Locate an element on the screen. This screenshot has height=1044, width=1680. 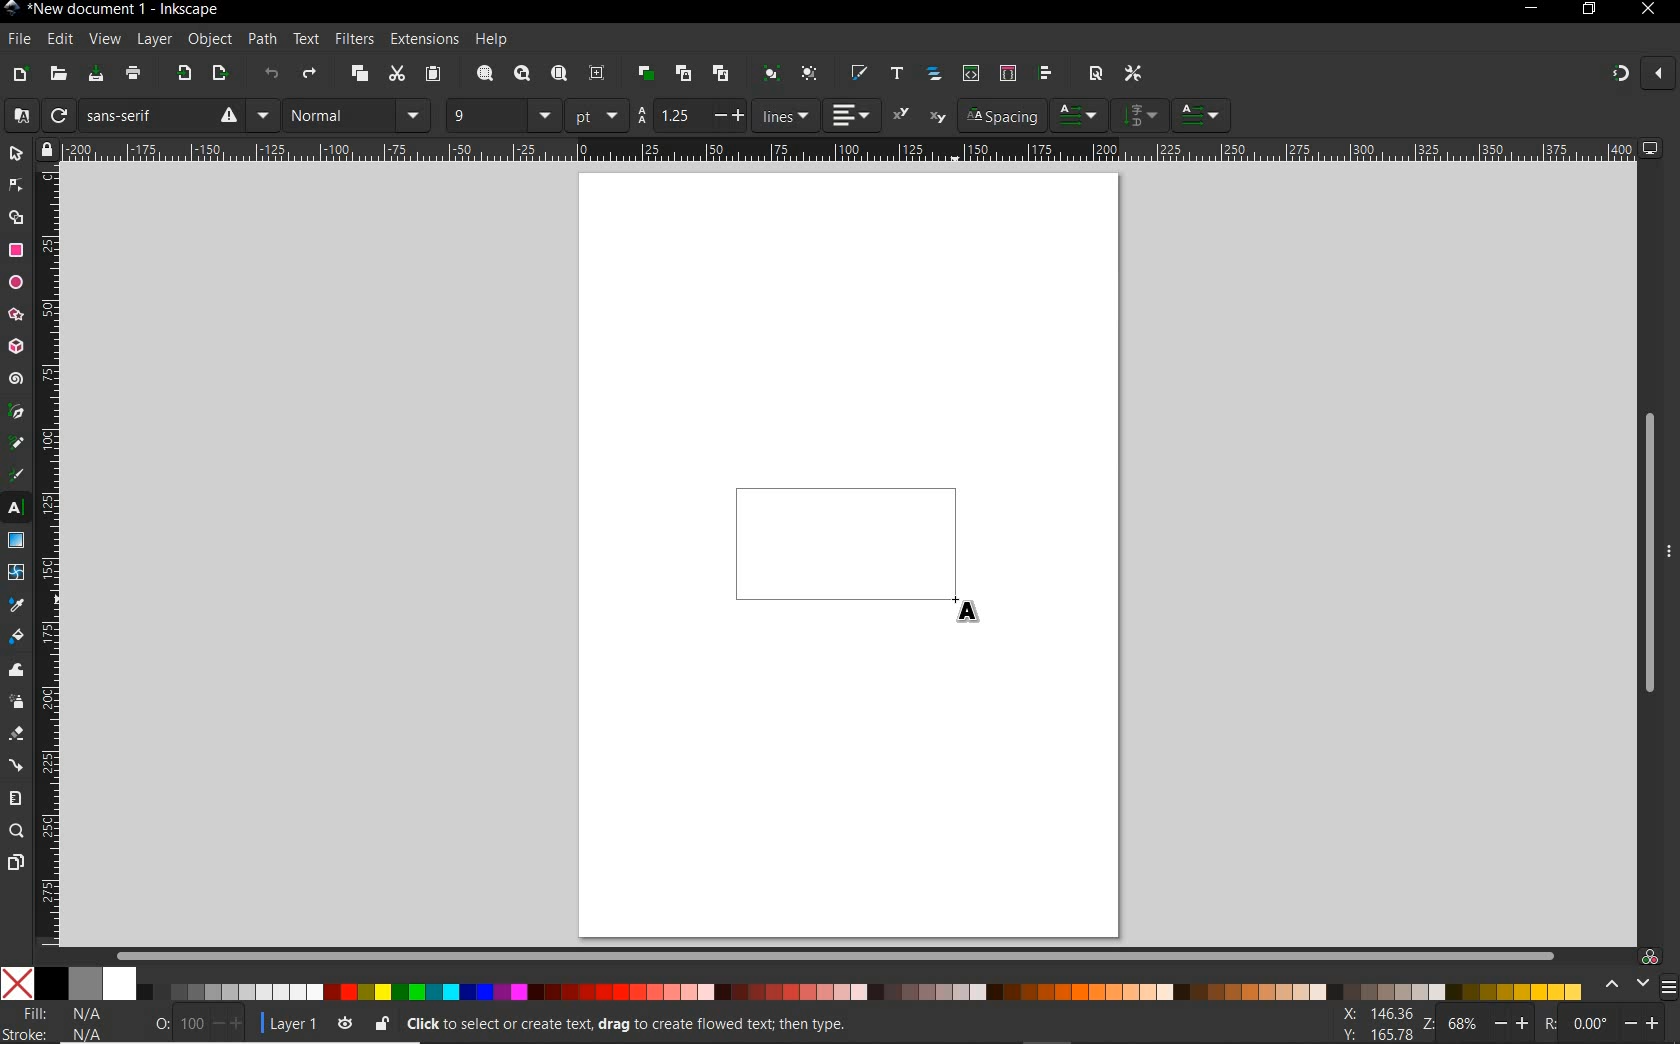
1.25 is located at coordinates (675, 115).